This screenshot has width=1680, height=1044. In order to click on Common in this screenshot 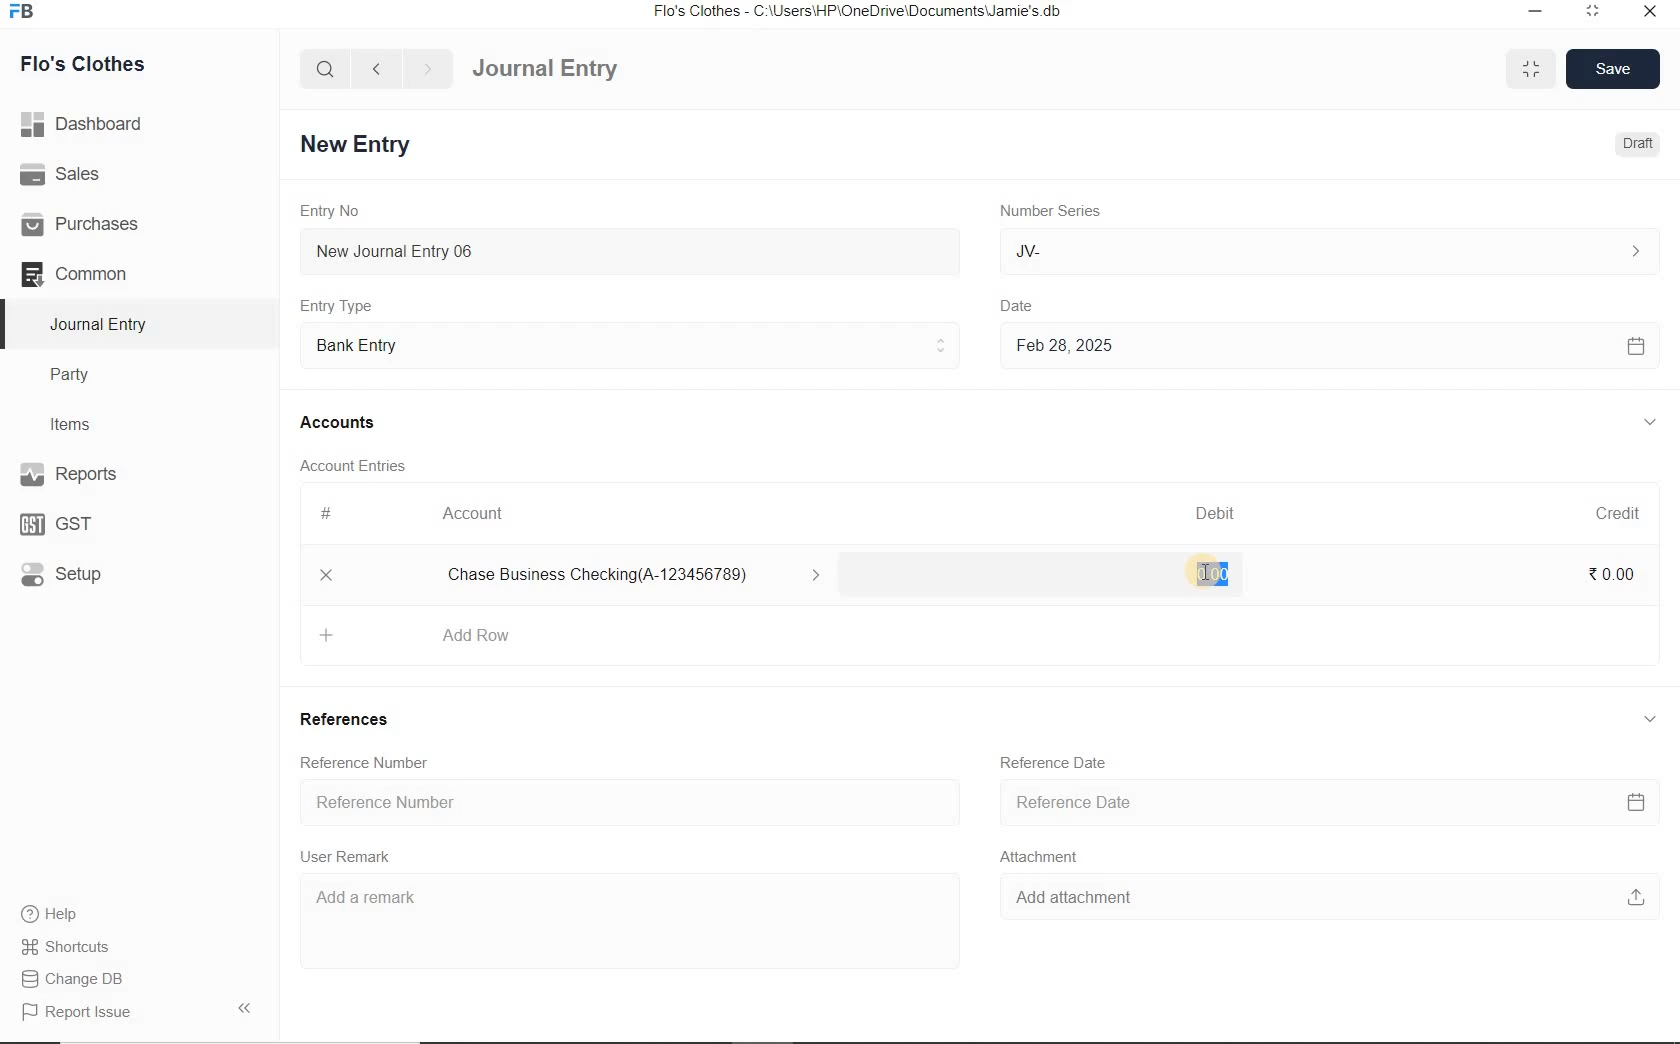, I will do `click(98, 273)`.